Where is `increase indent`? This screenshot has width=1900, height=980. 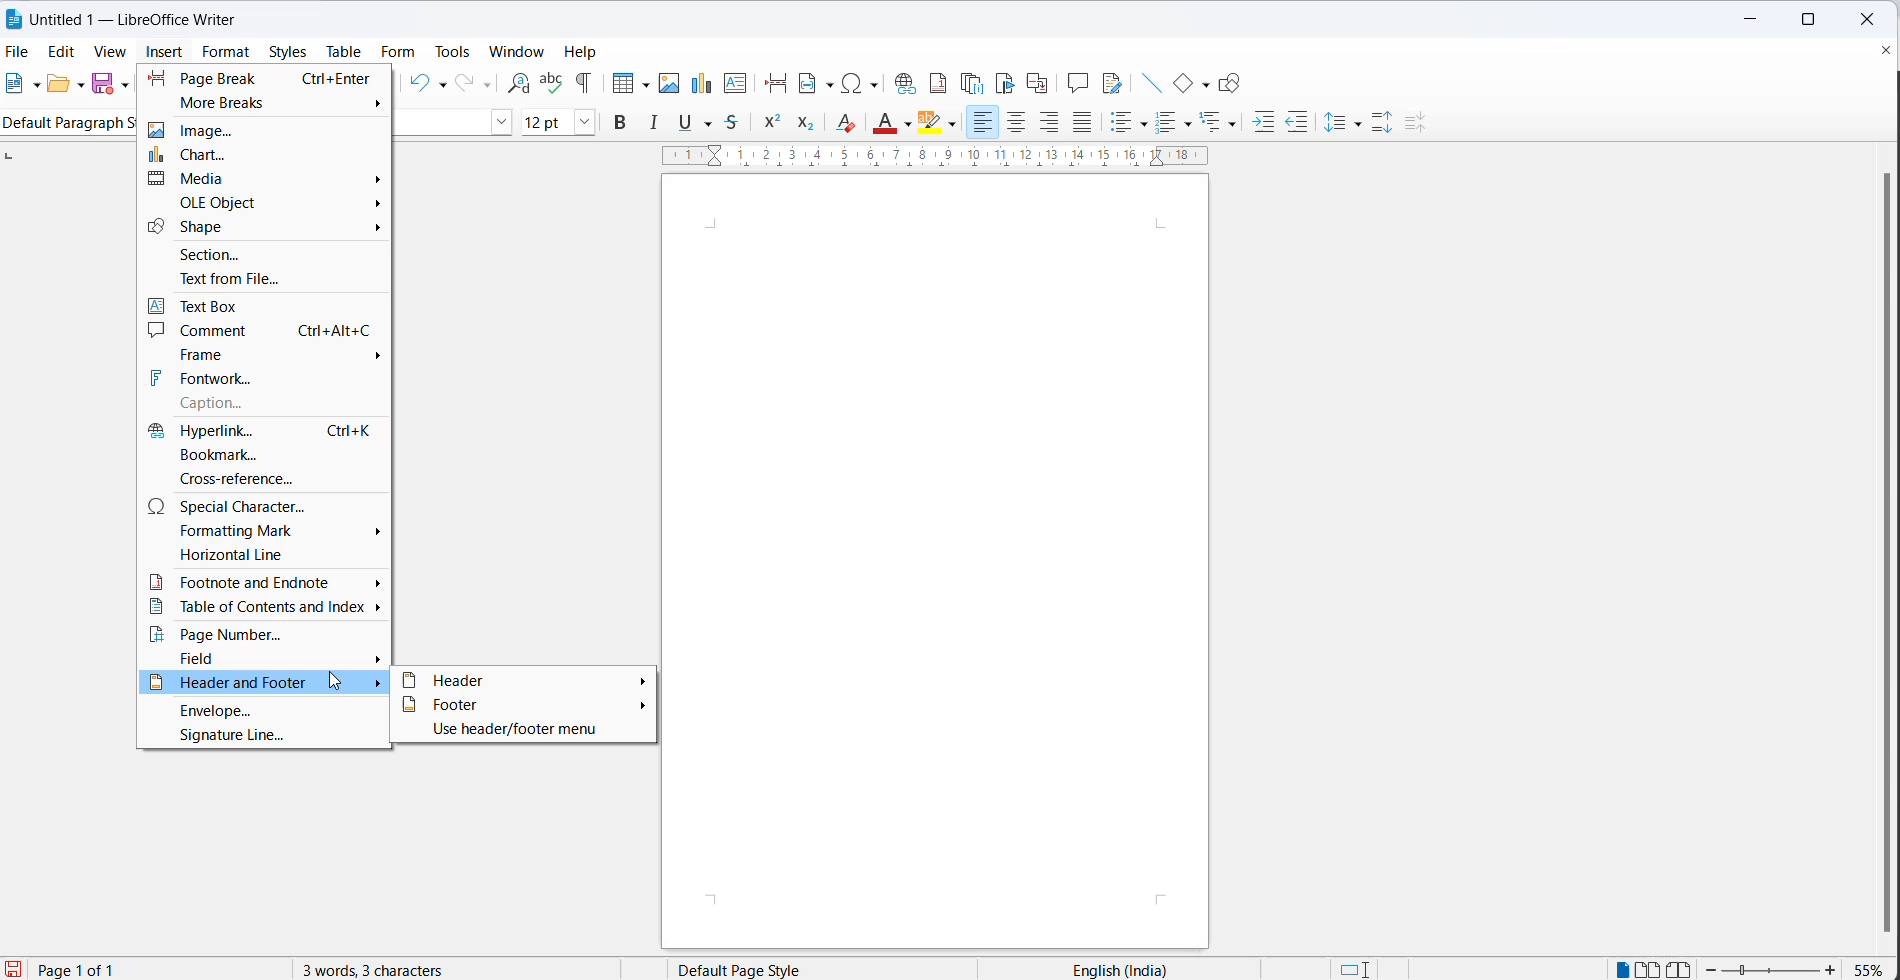 increase indent is located at coordinates (1263, 122).